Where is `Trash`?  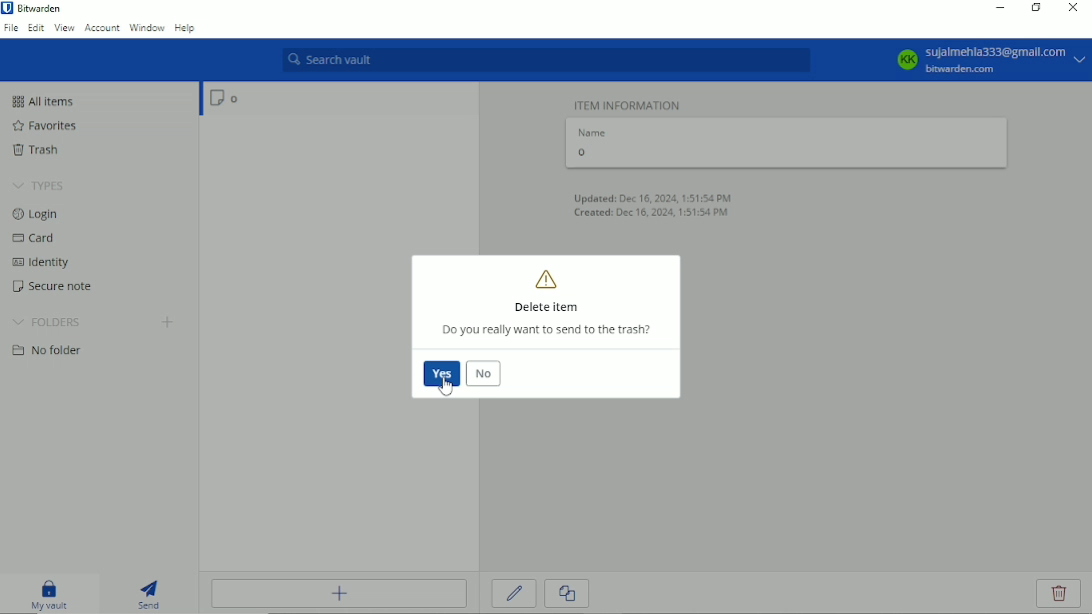 Trash is located at coordinates (39, 152).